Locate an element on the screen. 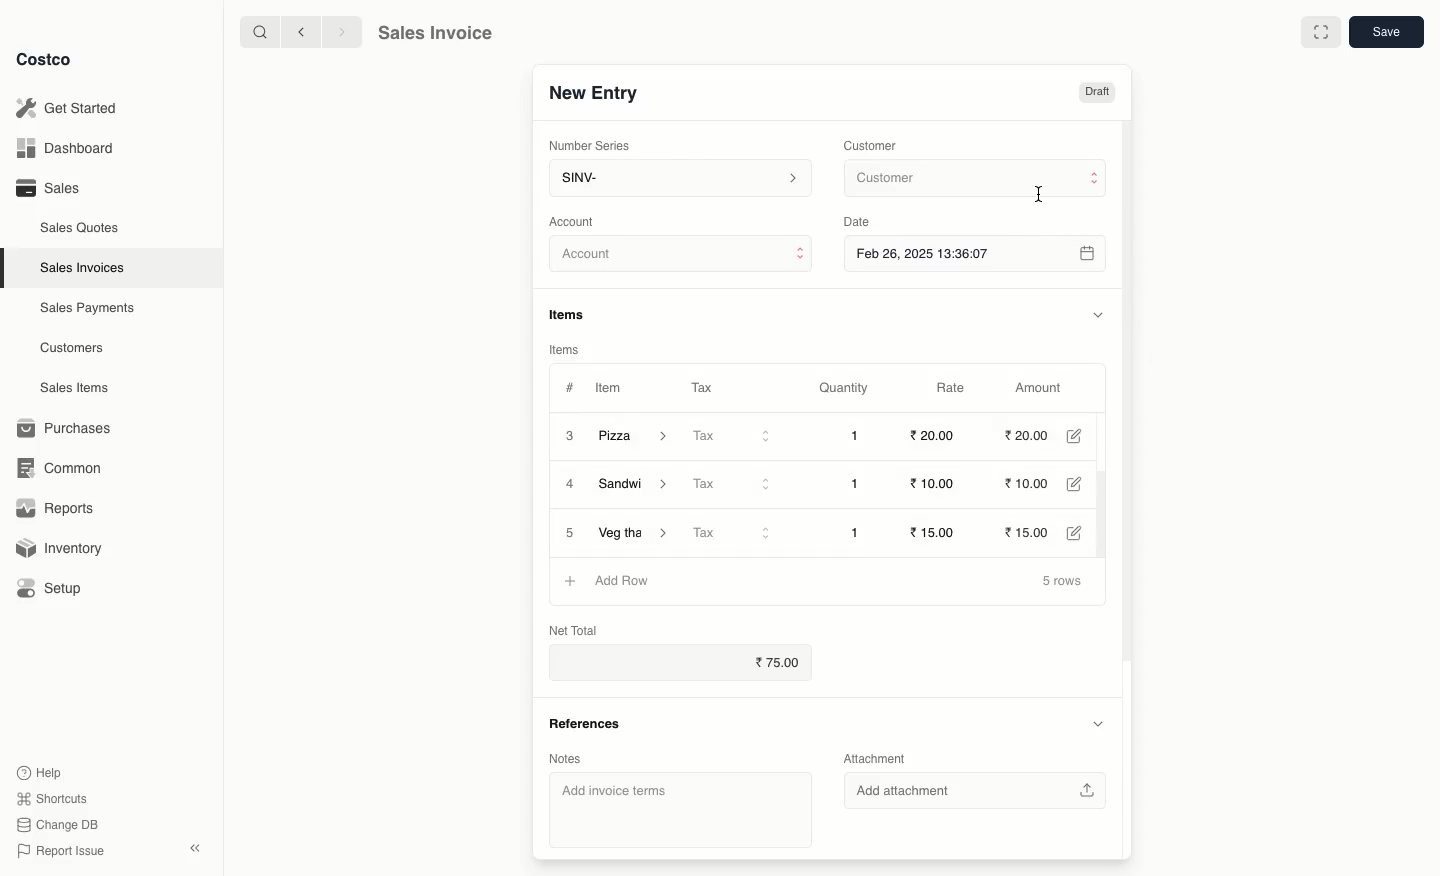  Collapse is located at coordinates (197, 849).